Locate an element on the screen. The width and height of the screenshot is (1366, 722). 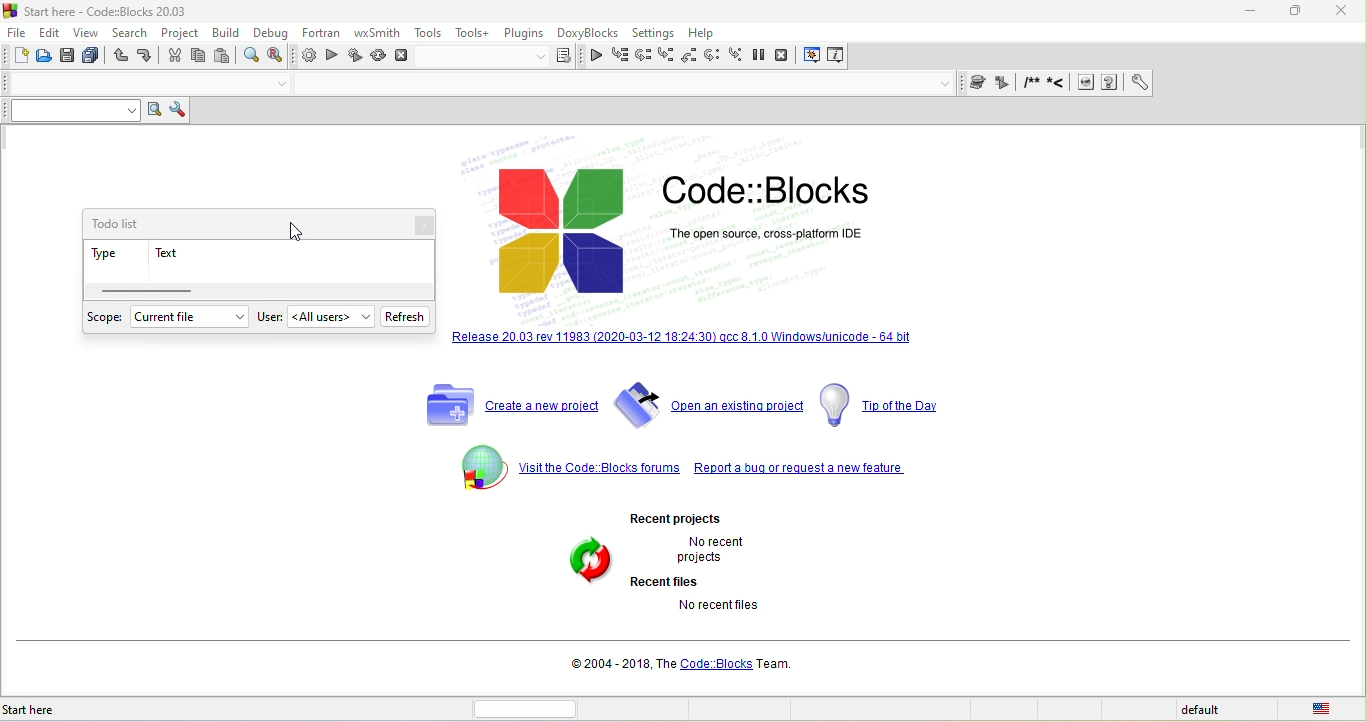
extract documentation is located at coordinates (1006, 84).